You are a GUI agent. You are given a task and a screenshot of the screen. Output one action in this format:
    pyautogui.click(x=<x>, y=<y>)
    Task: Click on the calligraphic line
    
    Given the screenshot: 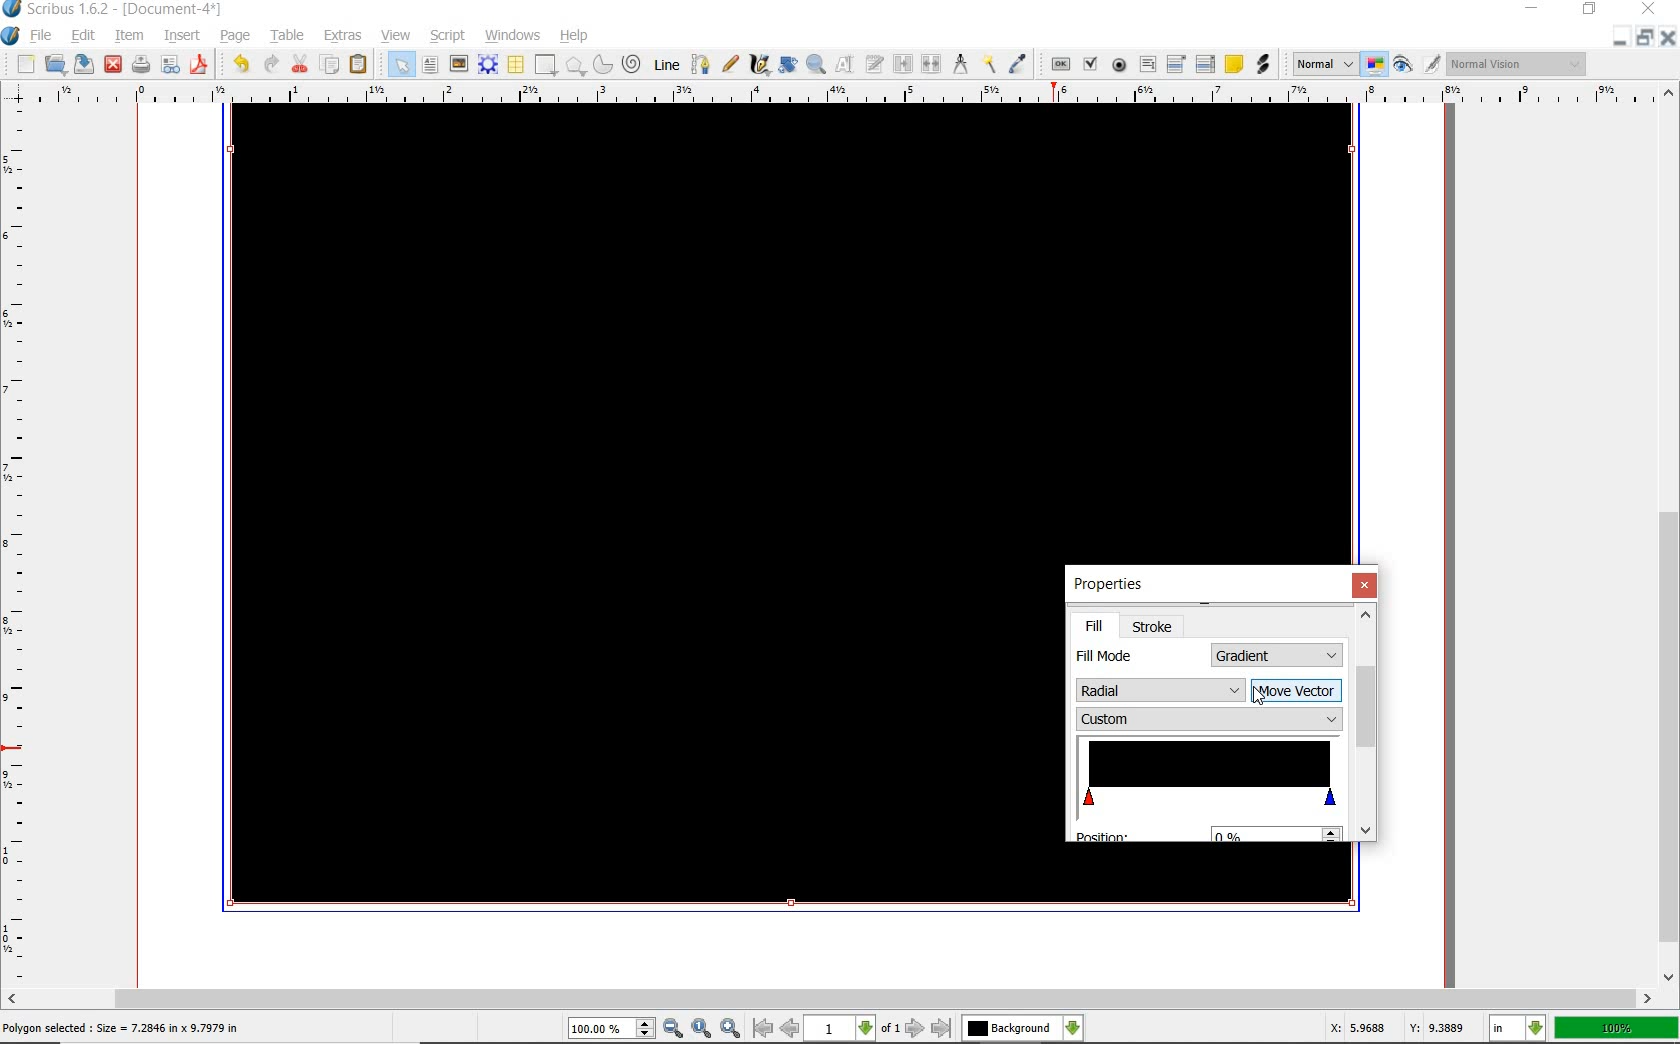 What is the action you would take?
    pyautogui.click(x=759, y=64)
    